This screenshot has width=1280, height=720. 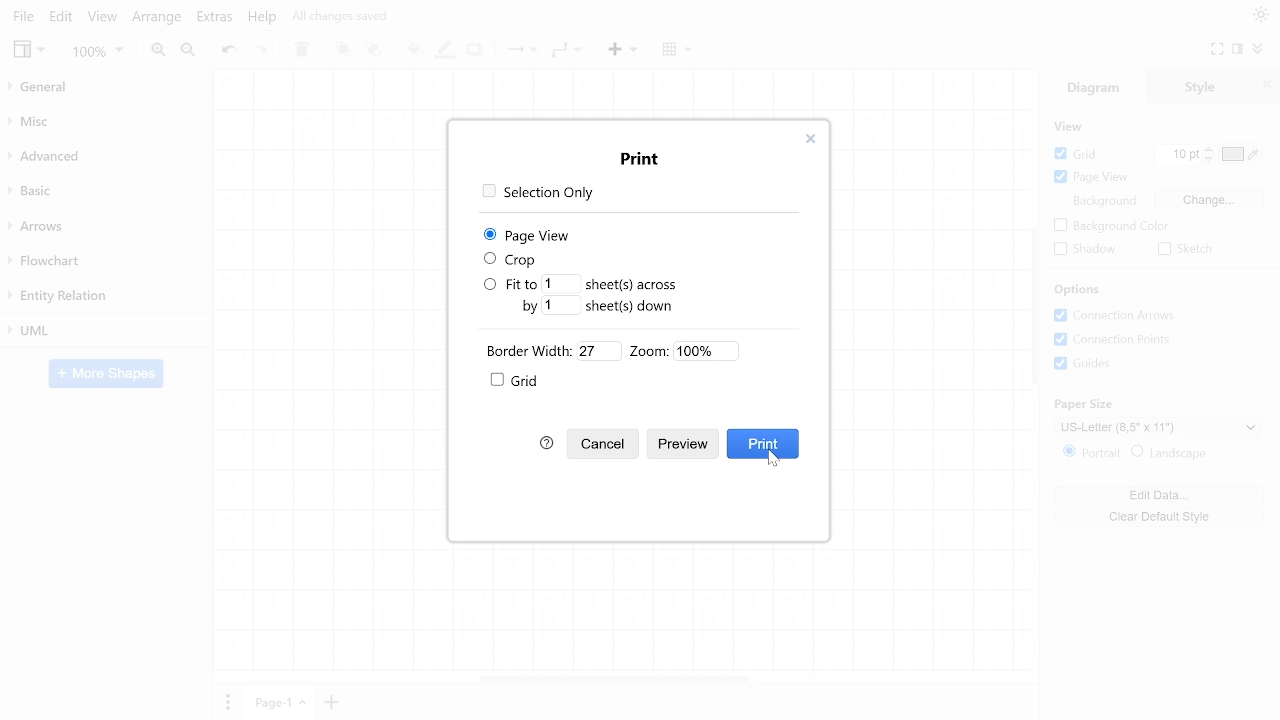 What do you see at coordinates (476, 51) in the screenshot?
I see `Shadow` at bounding box center [476, 51].